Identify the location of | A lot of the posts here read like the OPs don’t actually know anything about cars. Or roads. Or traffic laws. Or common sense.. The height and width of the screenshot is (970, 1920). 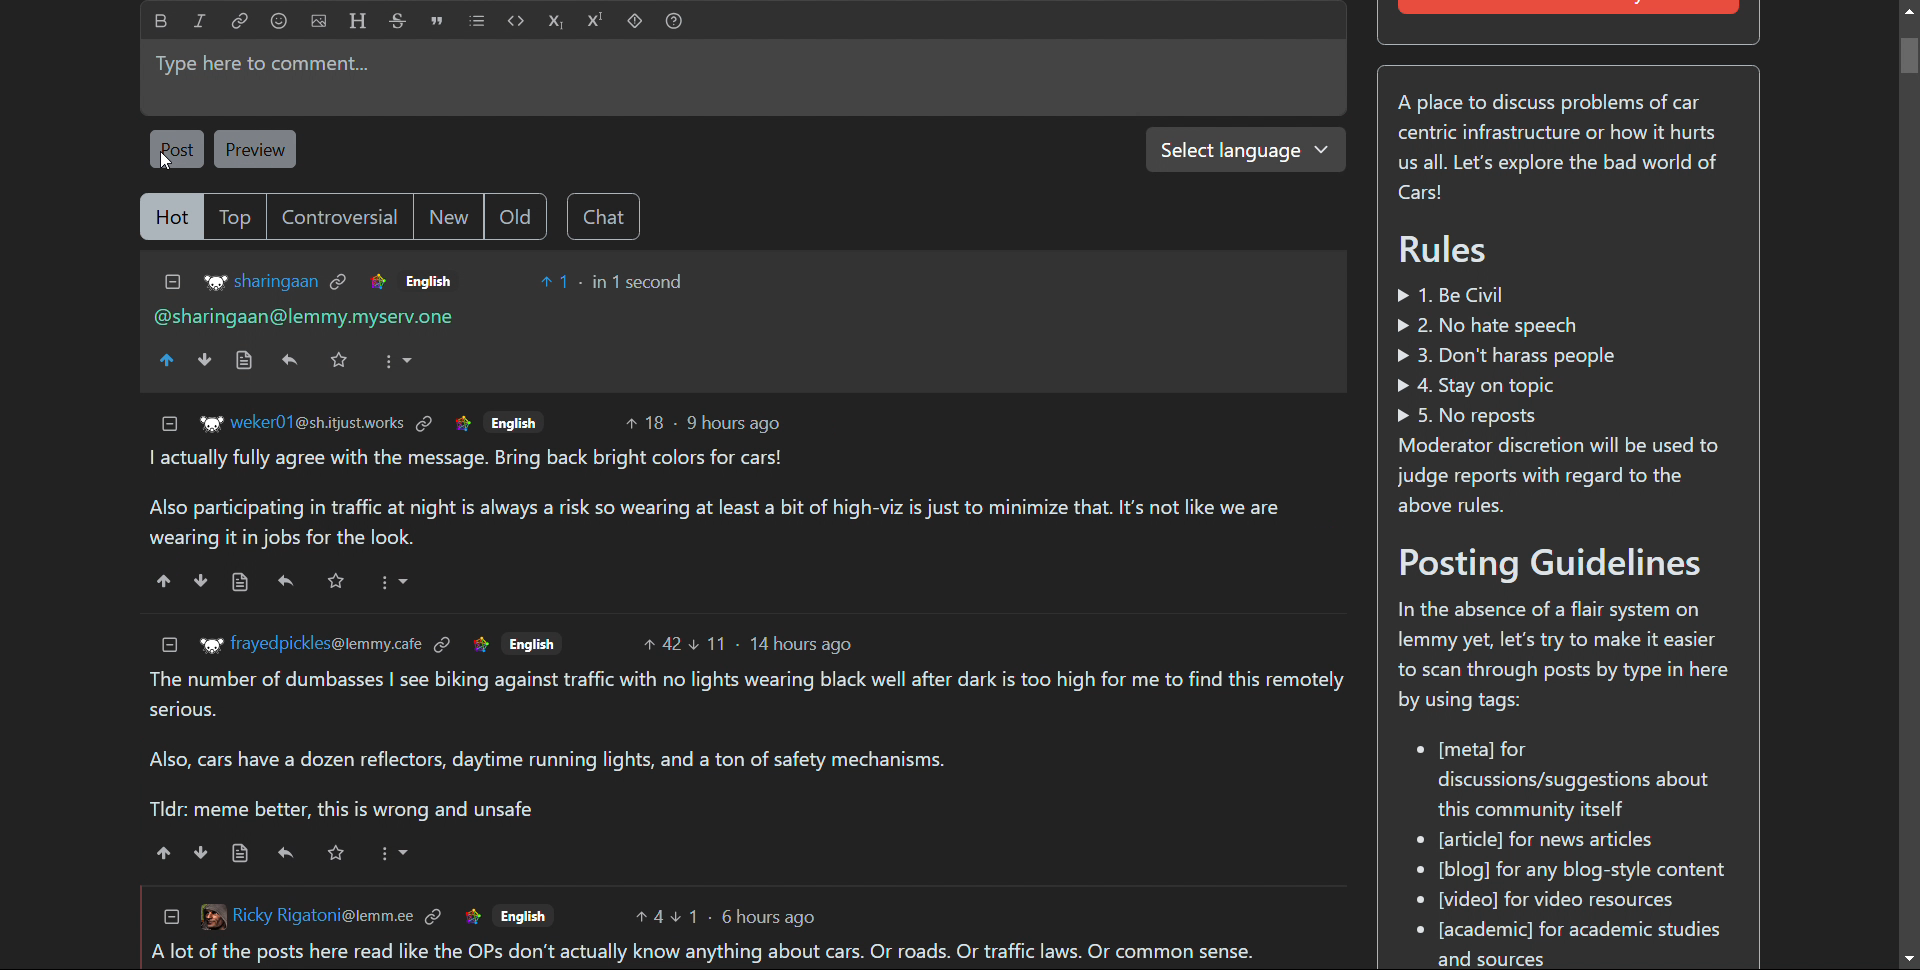
(695, 953).